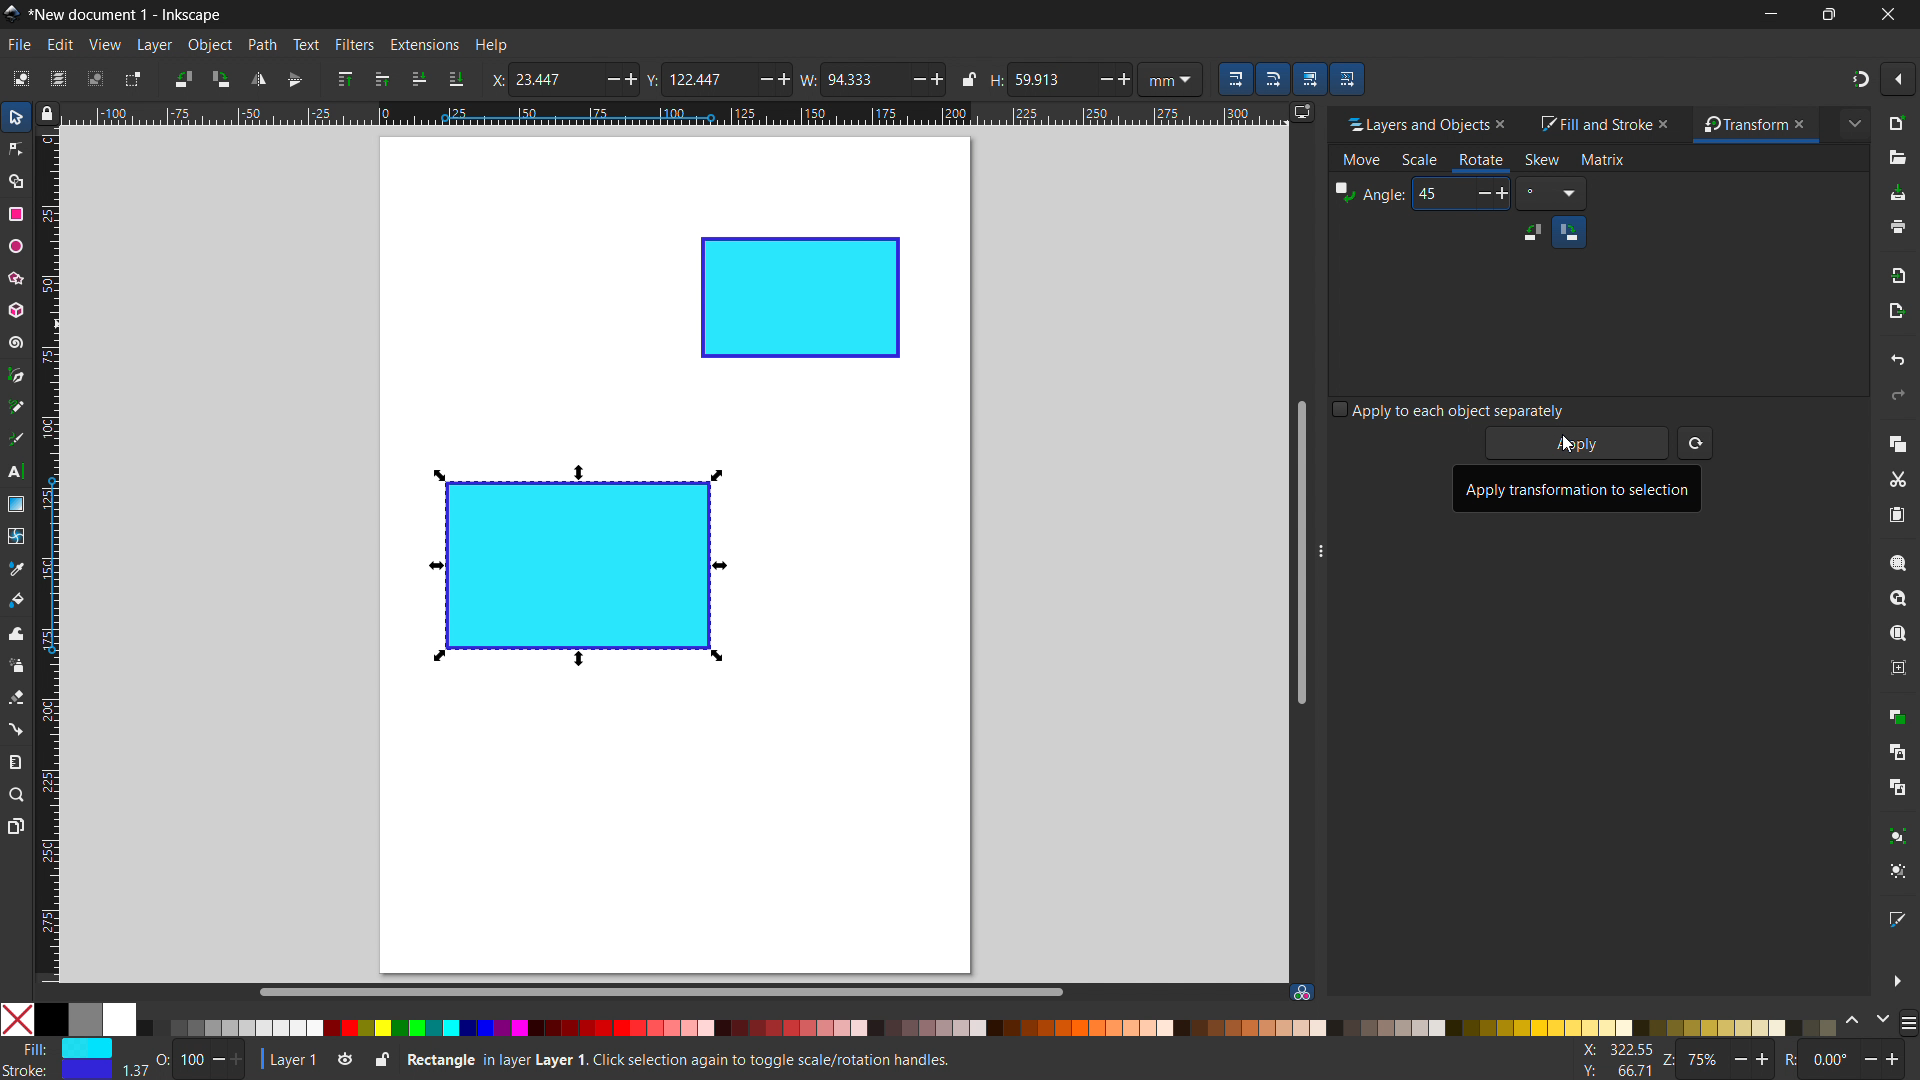 The height and width of the screenshot is (1080, 1920). Describe the element at coordinates (57, 78) in the screenshot. I see `select all in all layers` at that location.